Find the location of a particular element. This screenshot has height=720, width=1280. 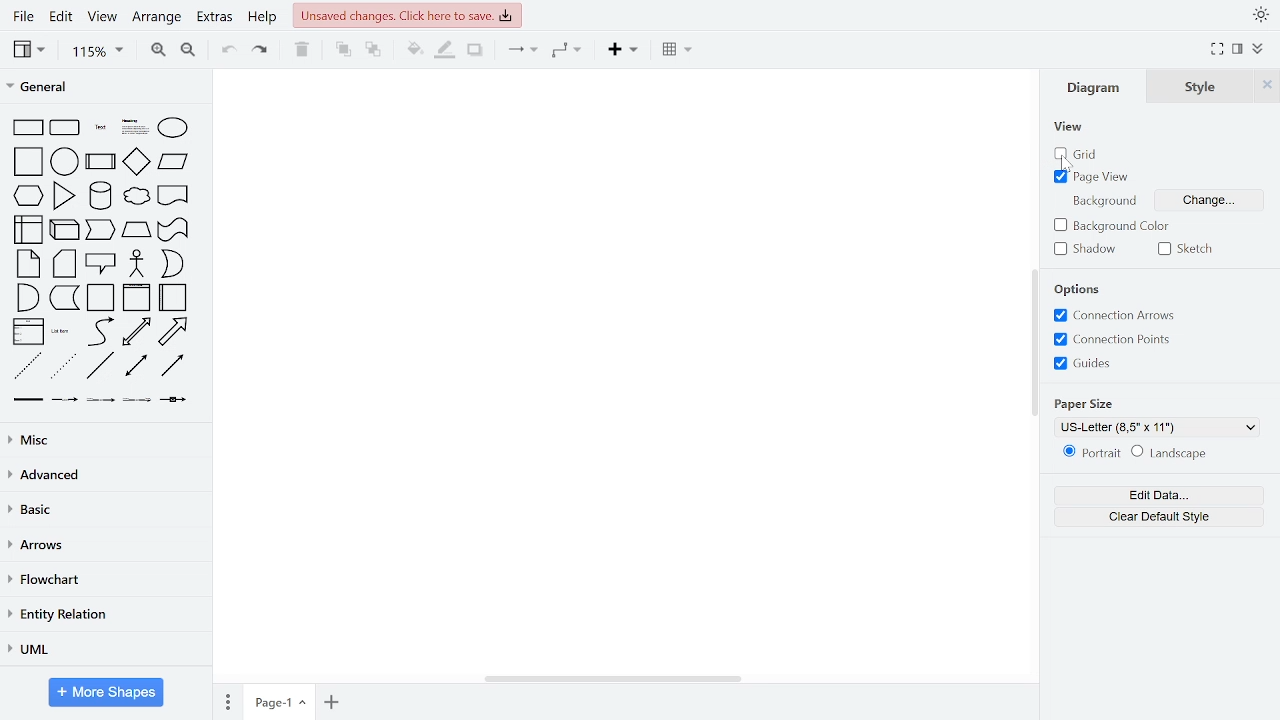

link is located at coordinates (28, 401).